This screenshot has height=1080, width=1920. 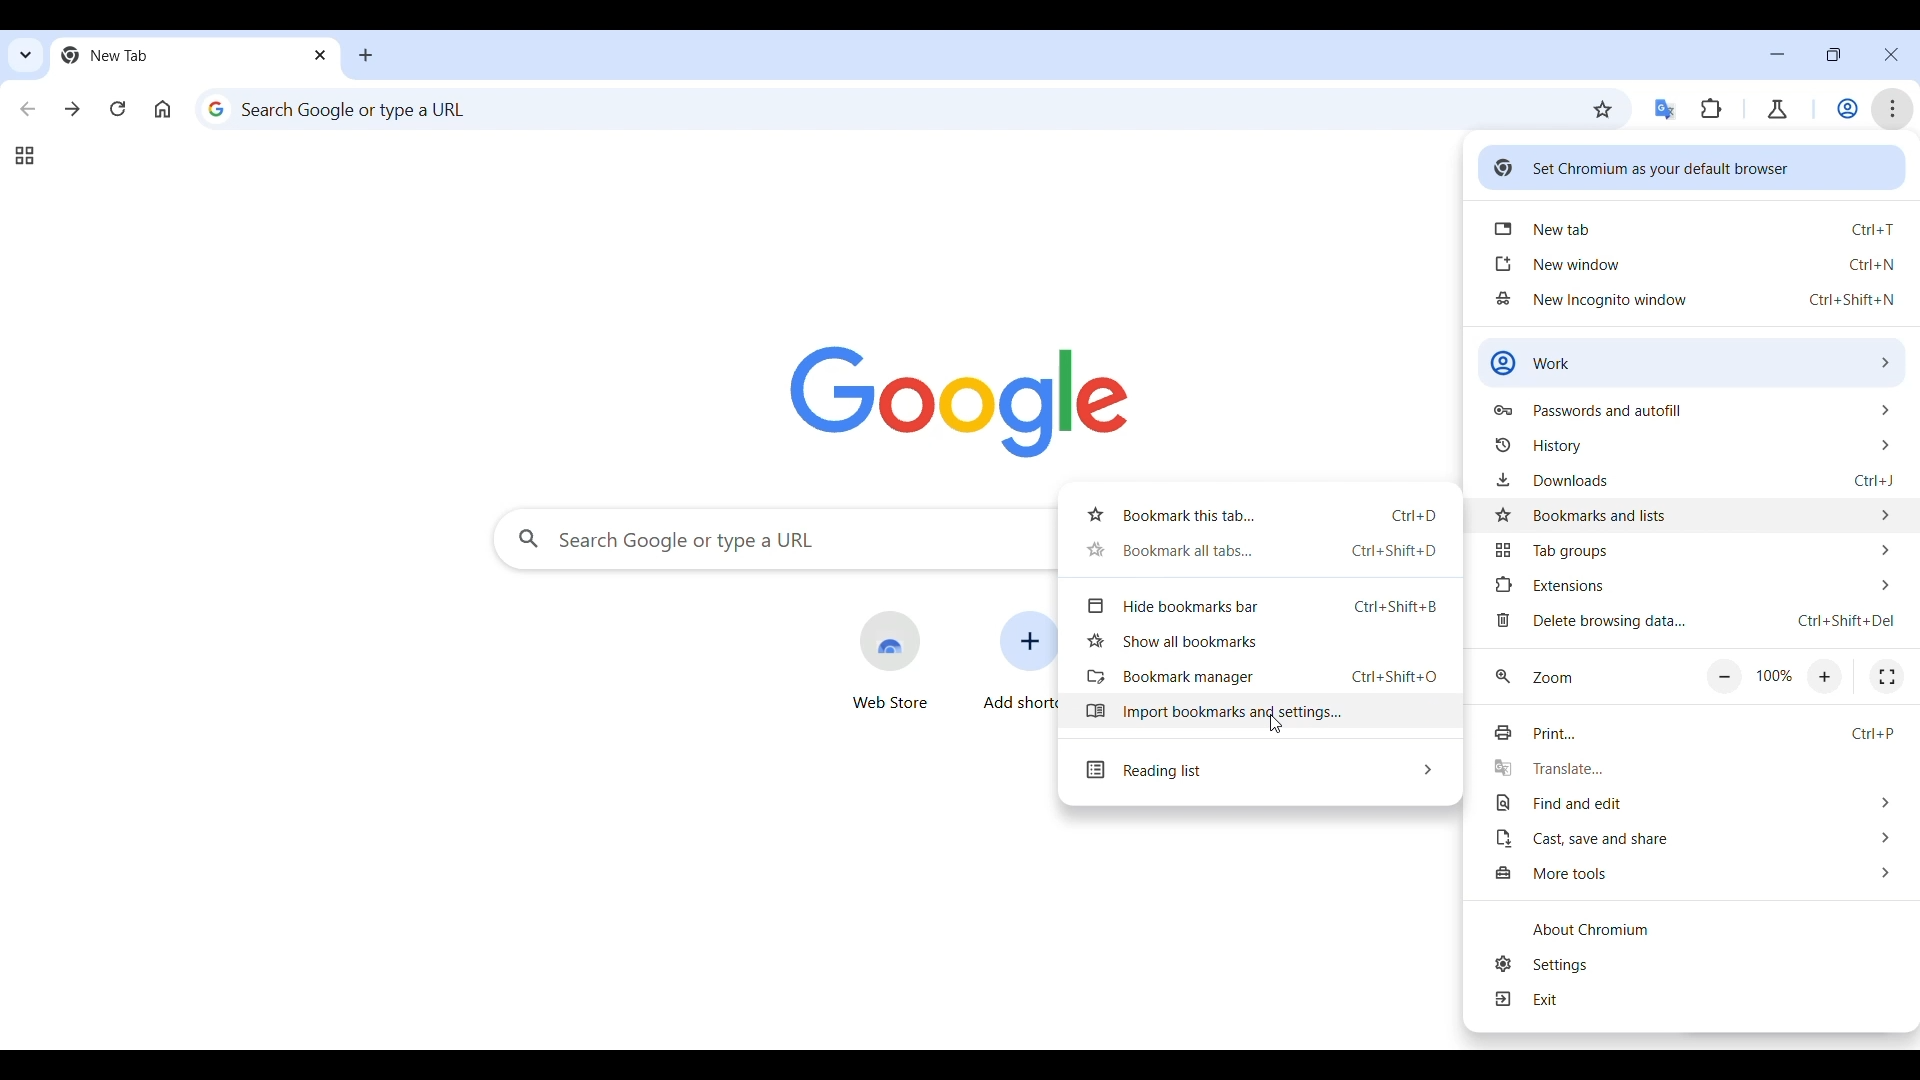 I want to click on Add new tab, so click(x=366, y=55).